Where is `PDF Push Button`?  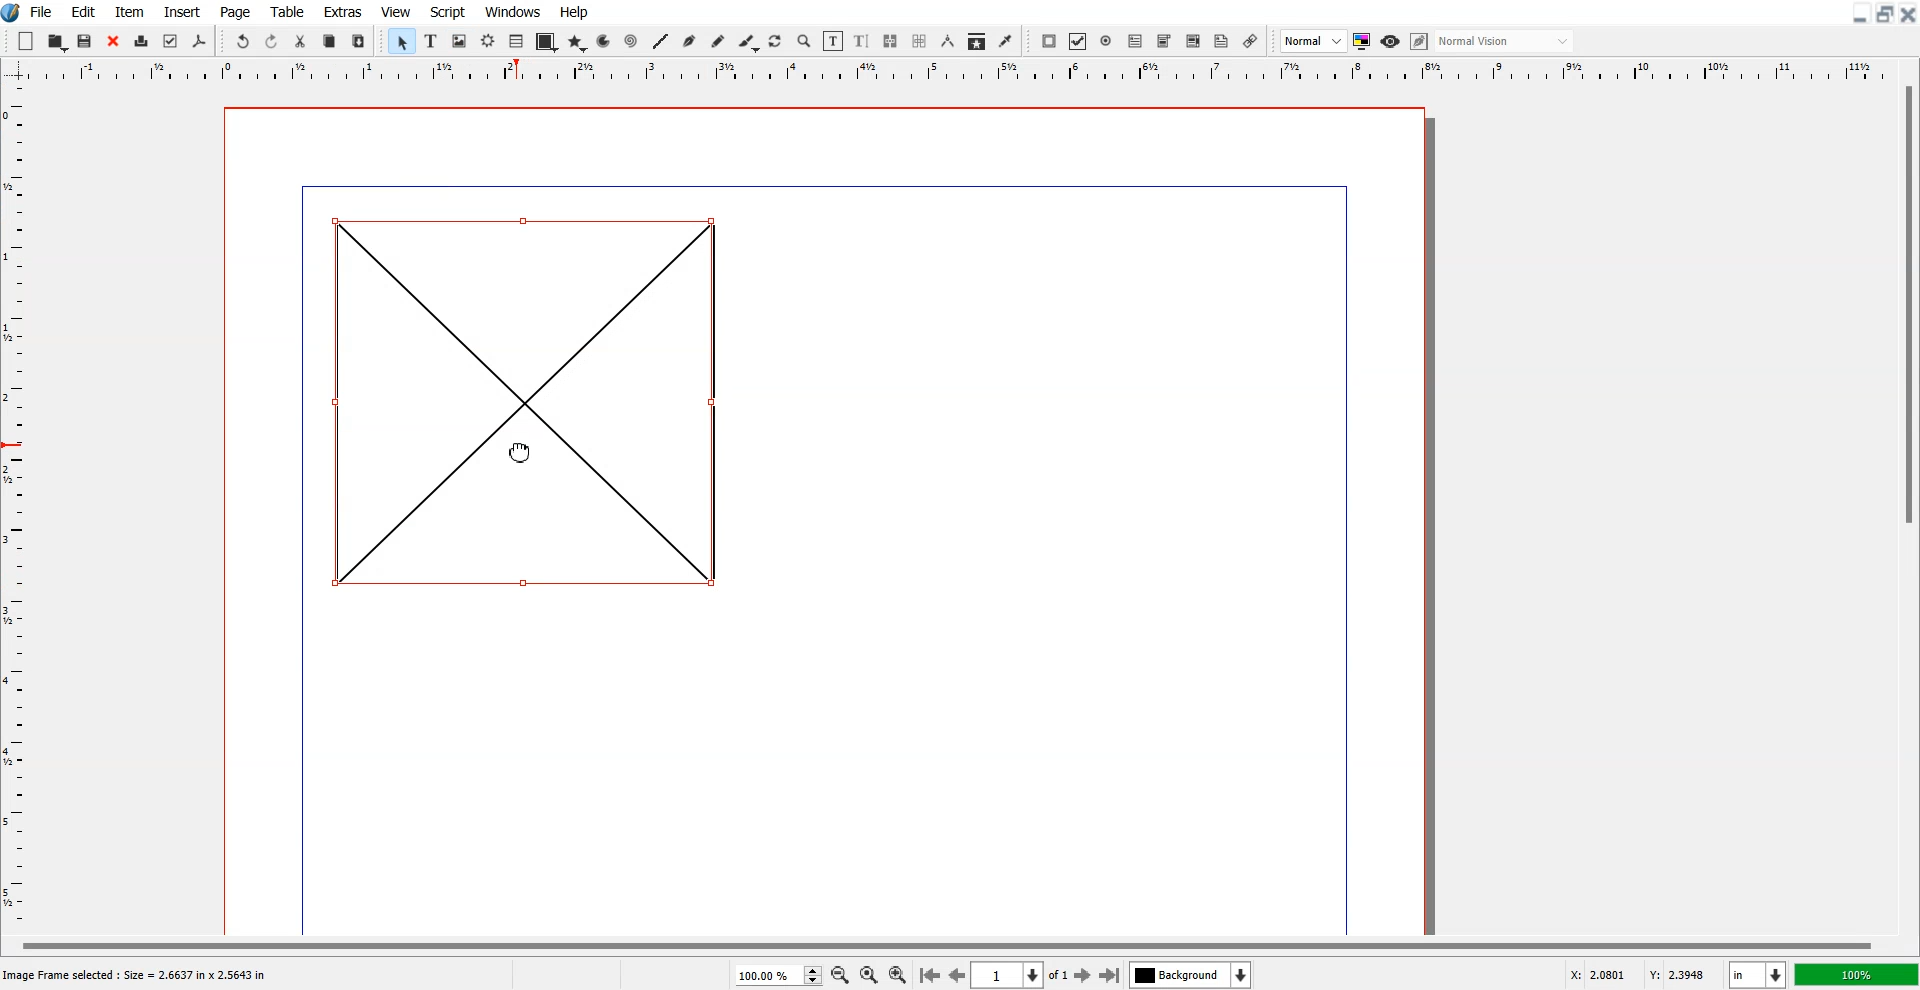
PDF Push Button is located at coordinates (1050, 41).